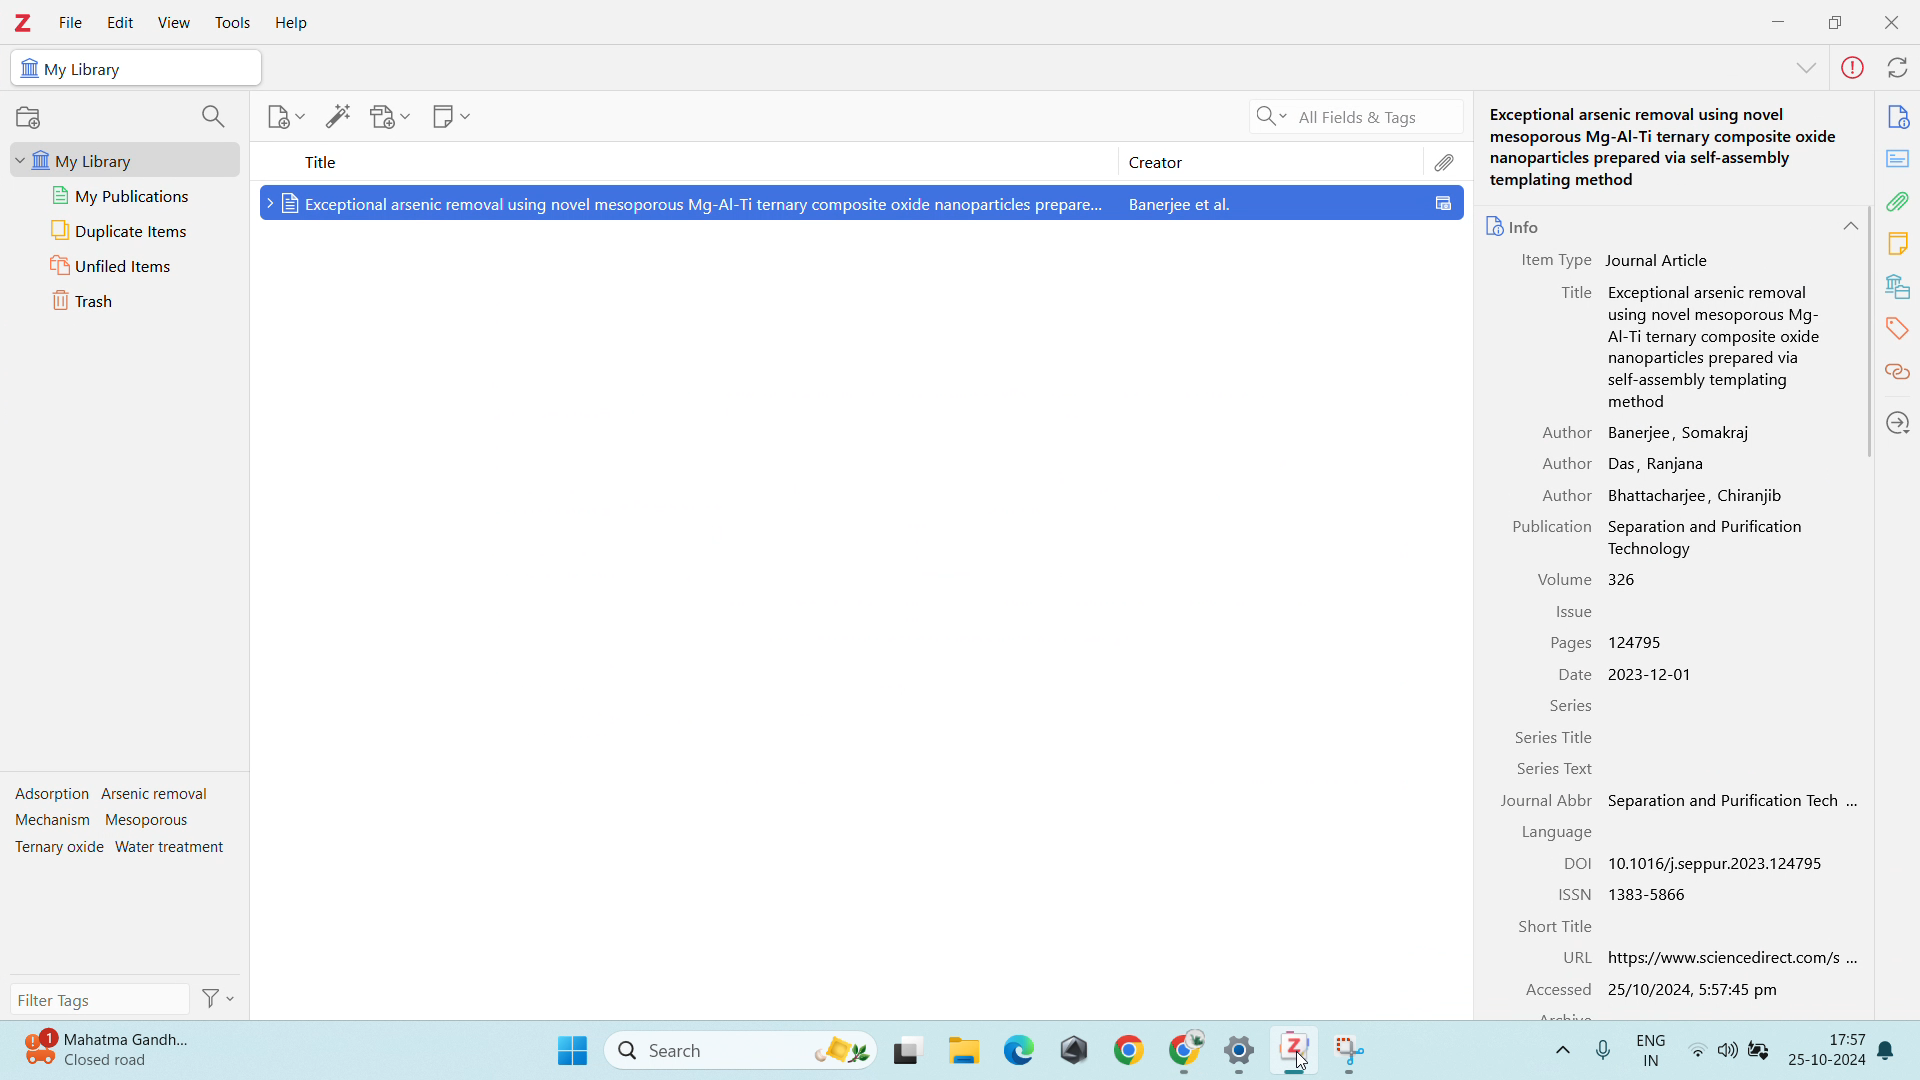 The image size is (1920, 1080). What do you see at coordinates (216, 998) in the screenshot?
I see `actions` at bounding box center [216, 998].